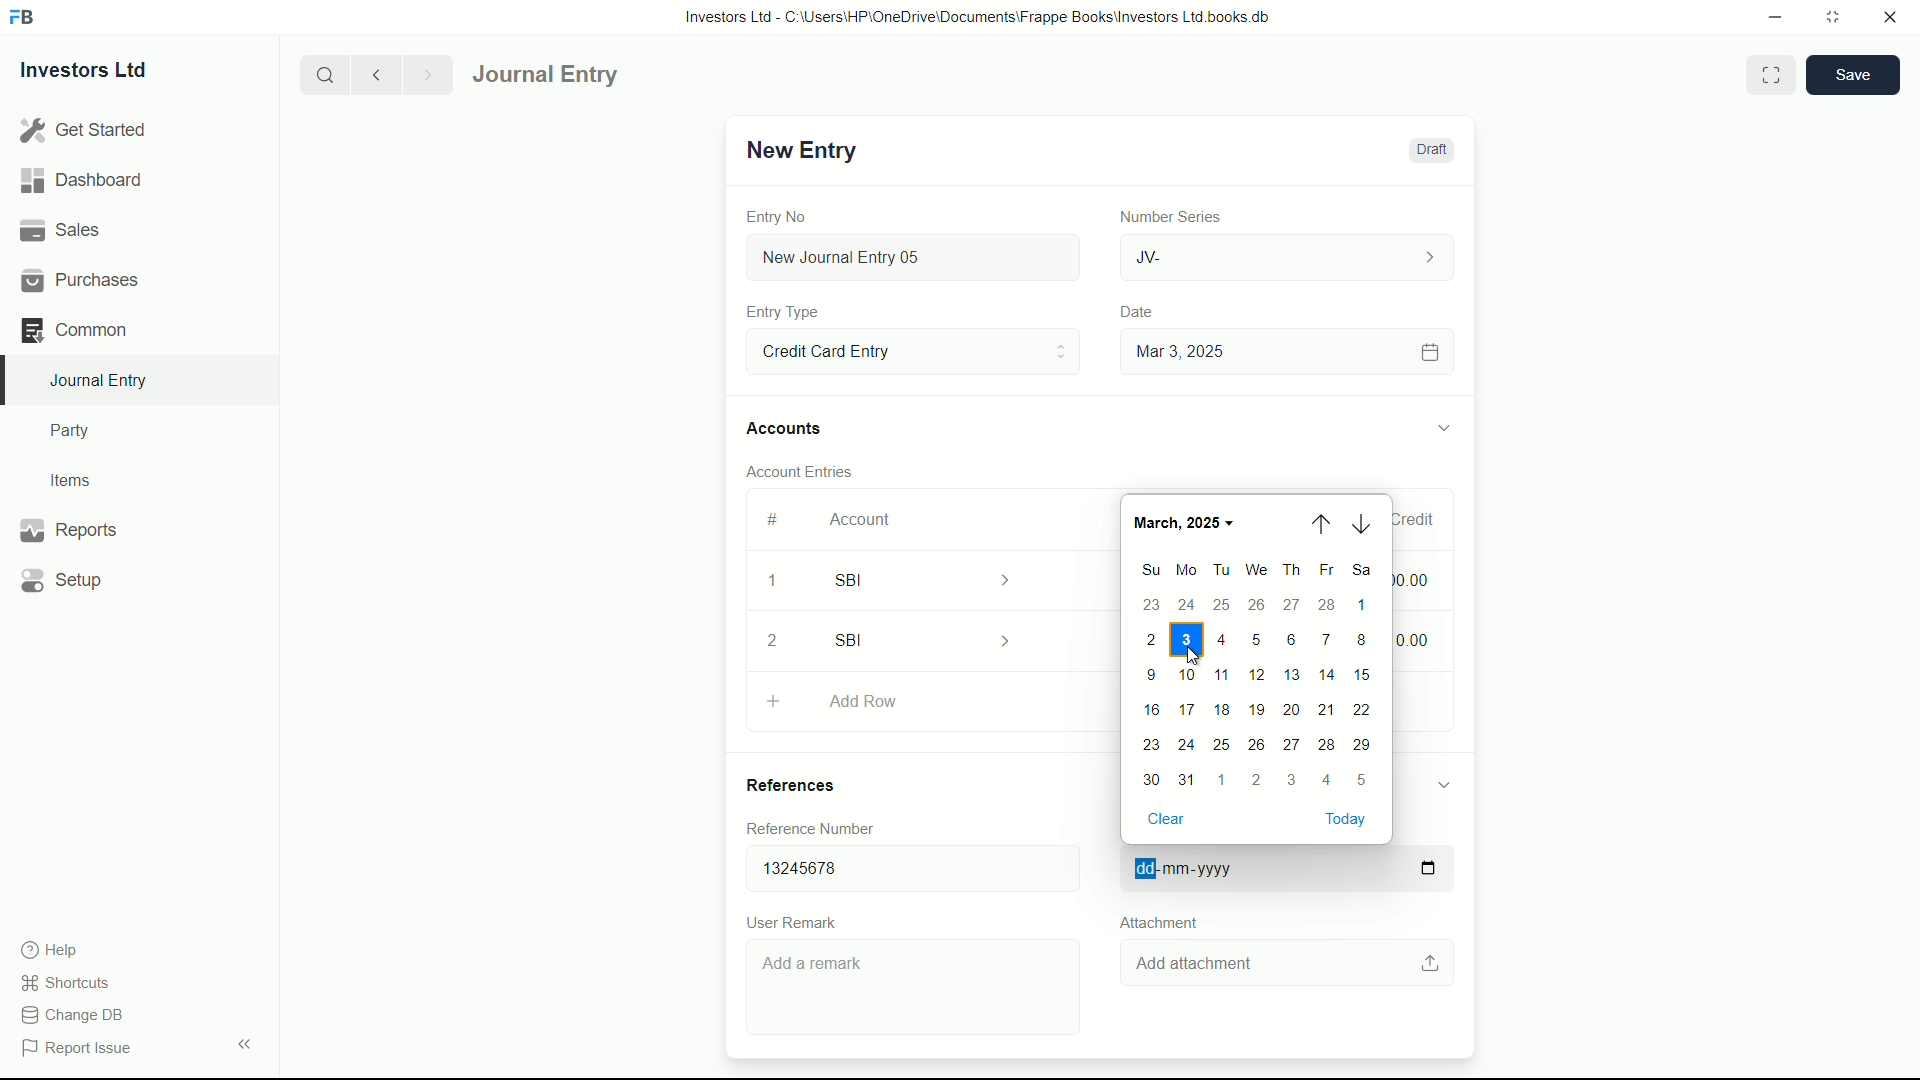  What do you see at coordinates (1254, 694) in the screenshot?
I see `dates` at bounding box center [1254, 694].